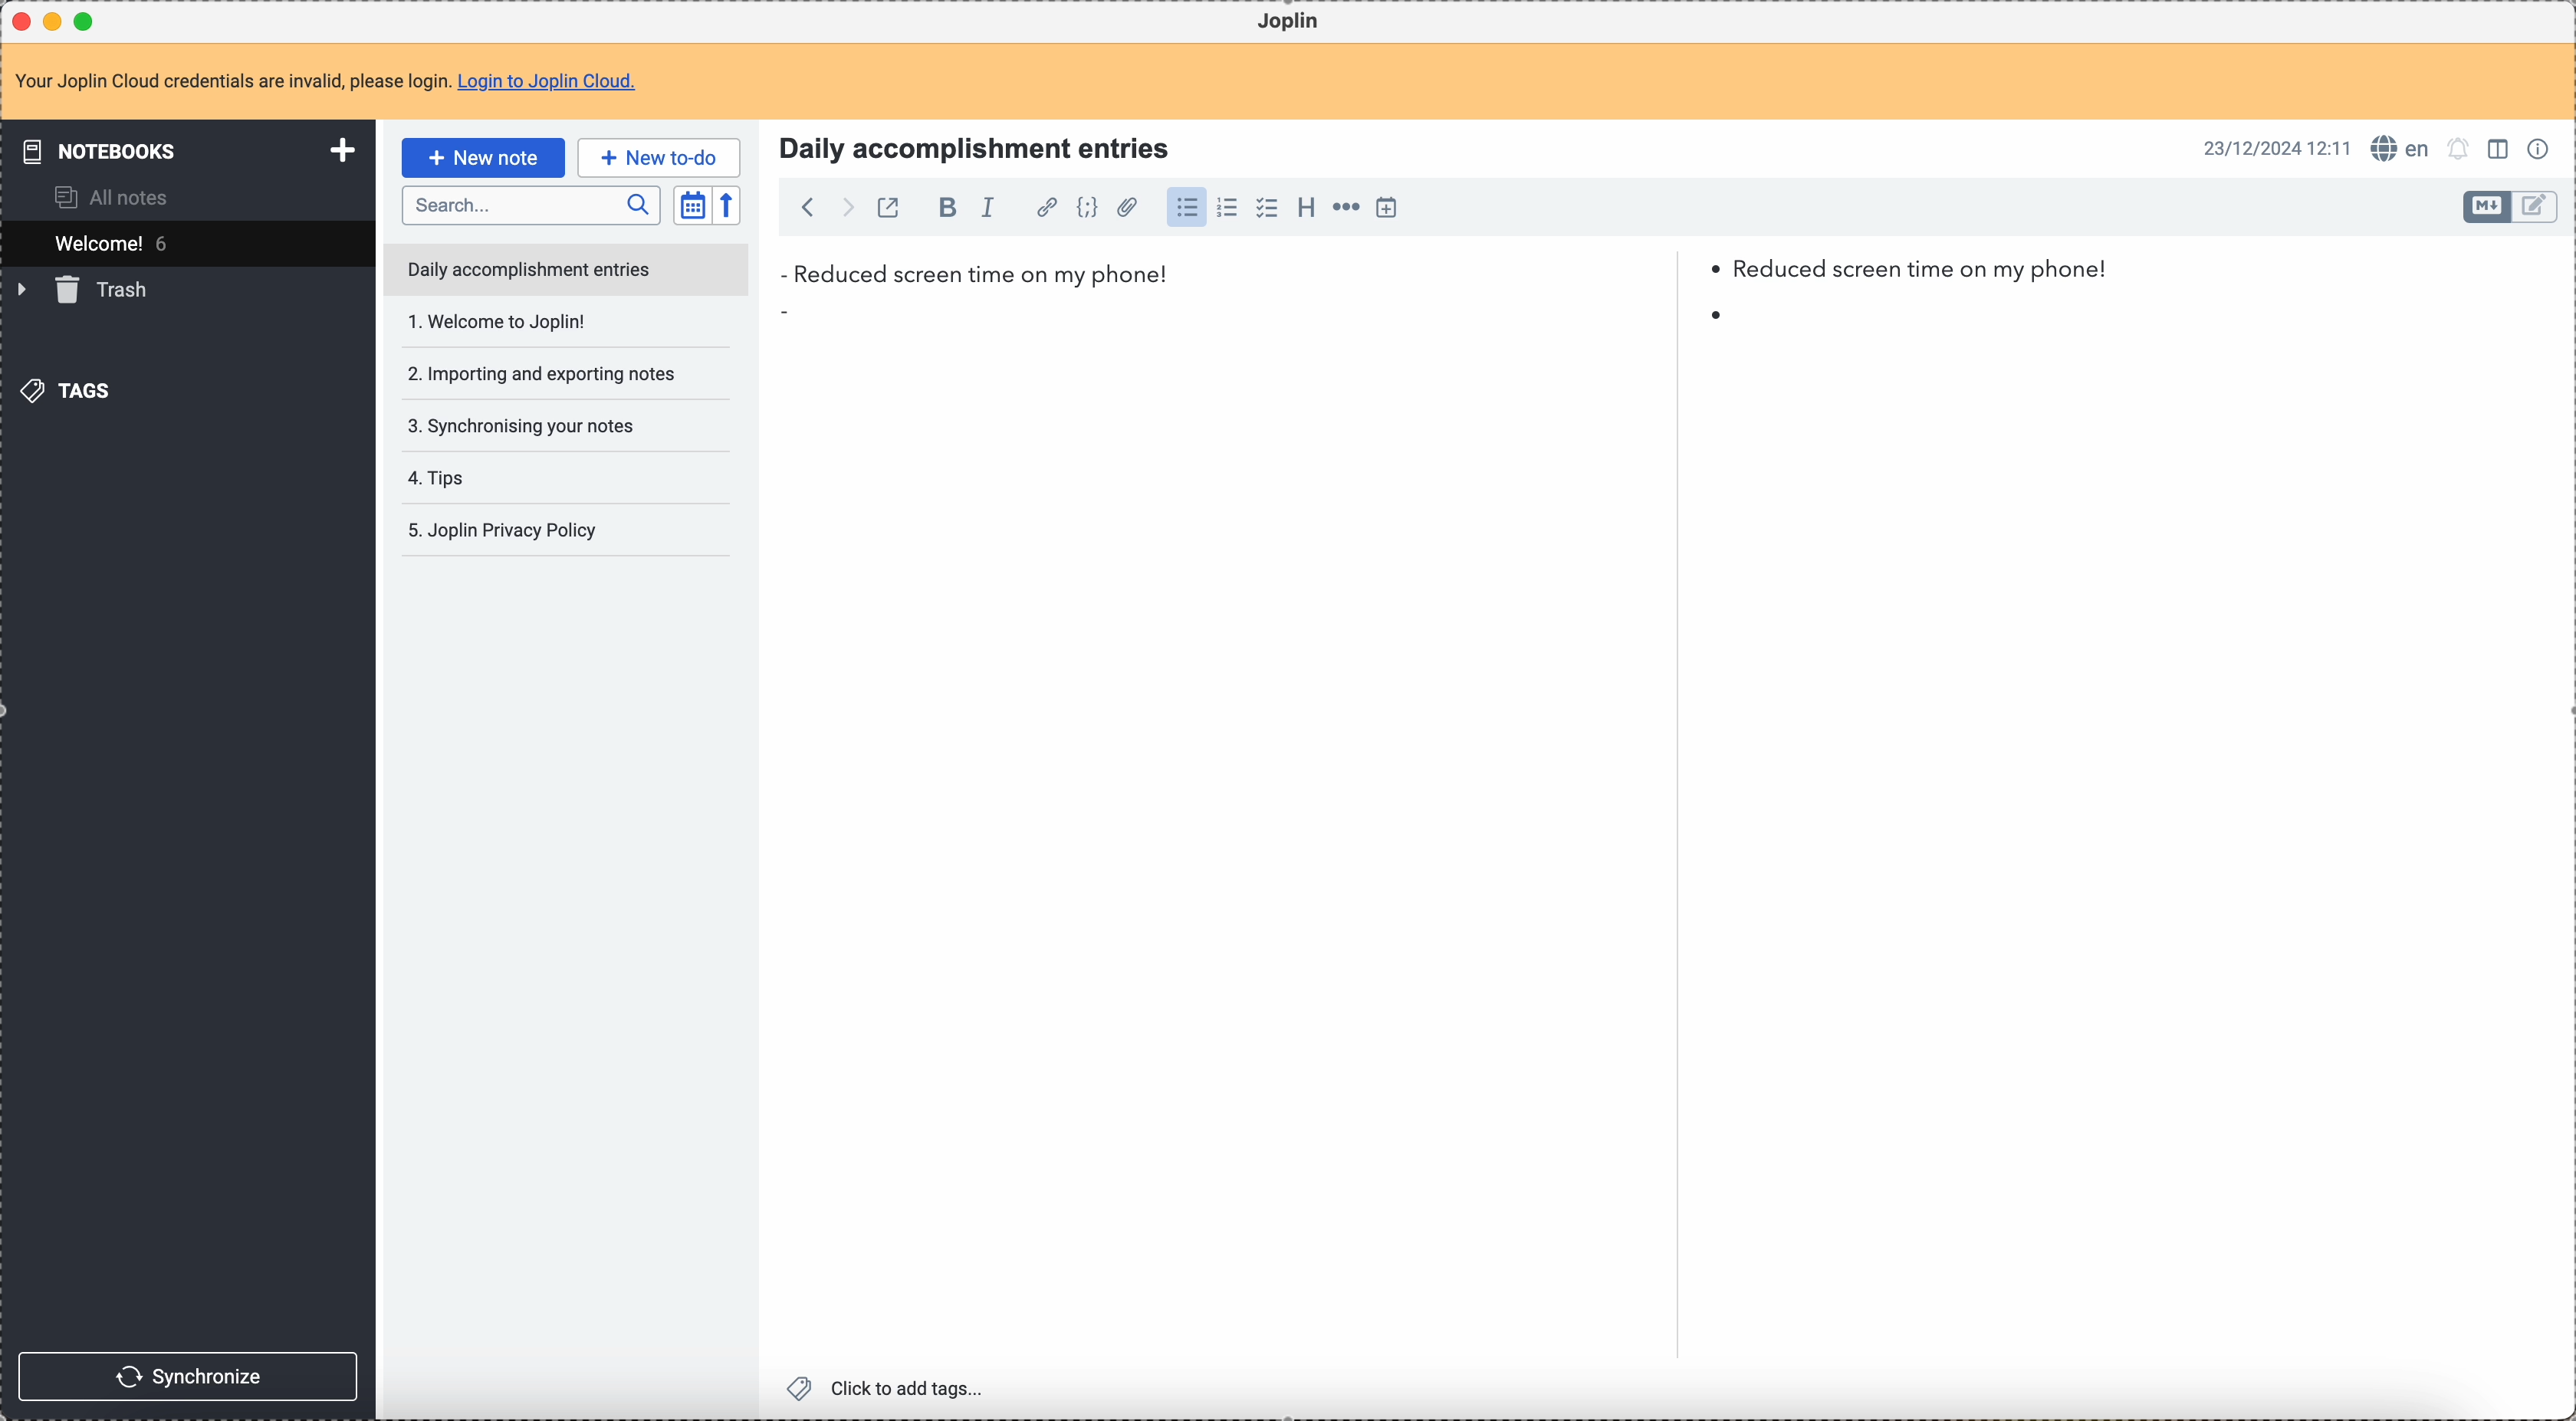  What do you see at coordinates (1346, 210) in the screenshot?
I see `horizontal rule` at bounding box center [1346, 210].